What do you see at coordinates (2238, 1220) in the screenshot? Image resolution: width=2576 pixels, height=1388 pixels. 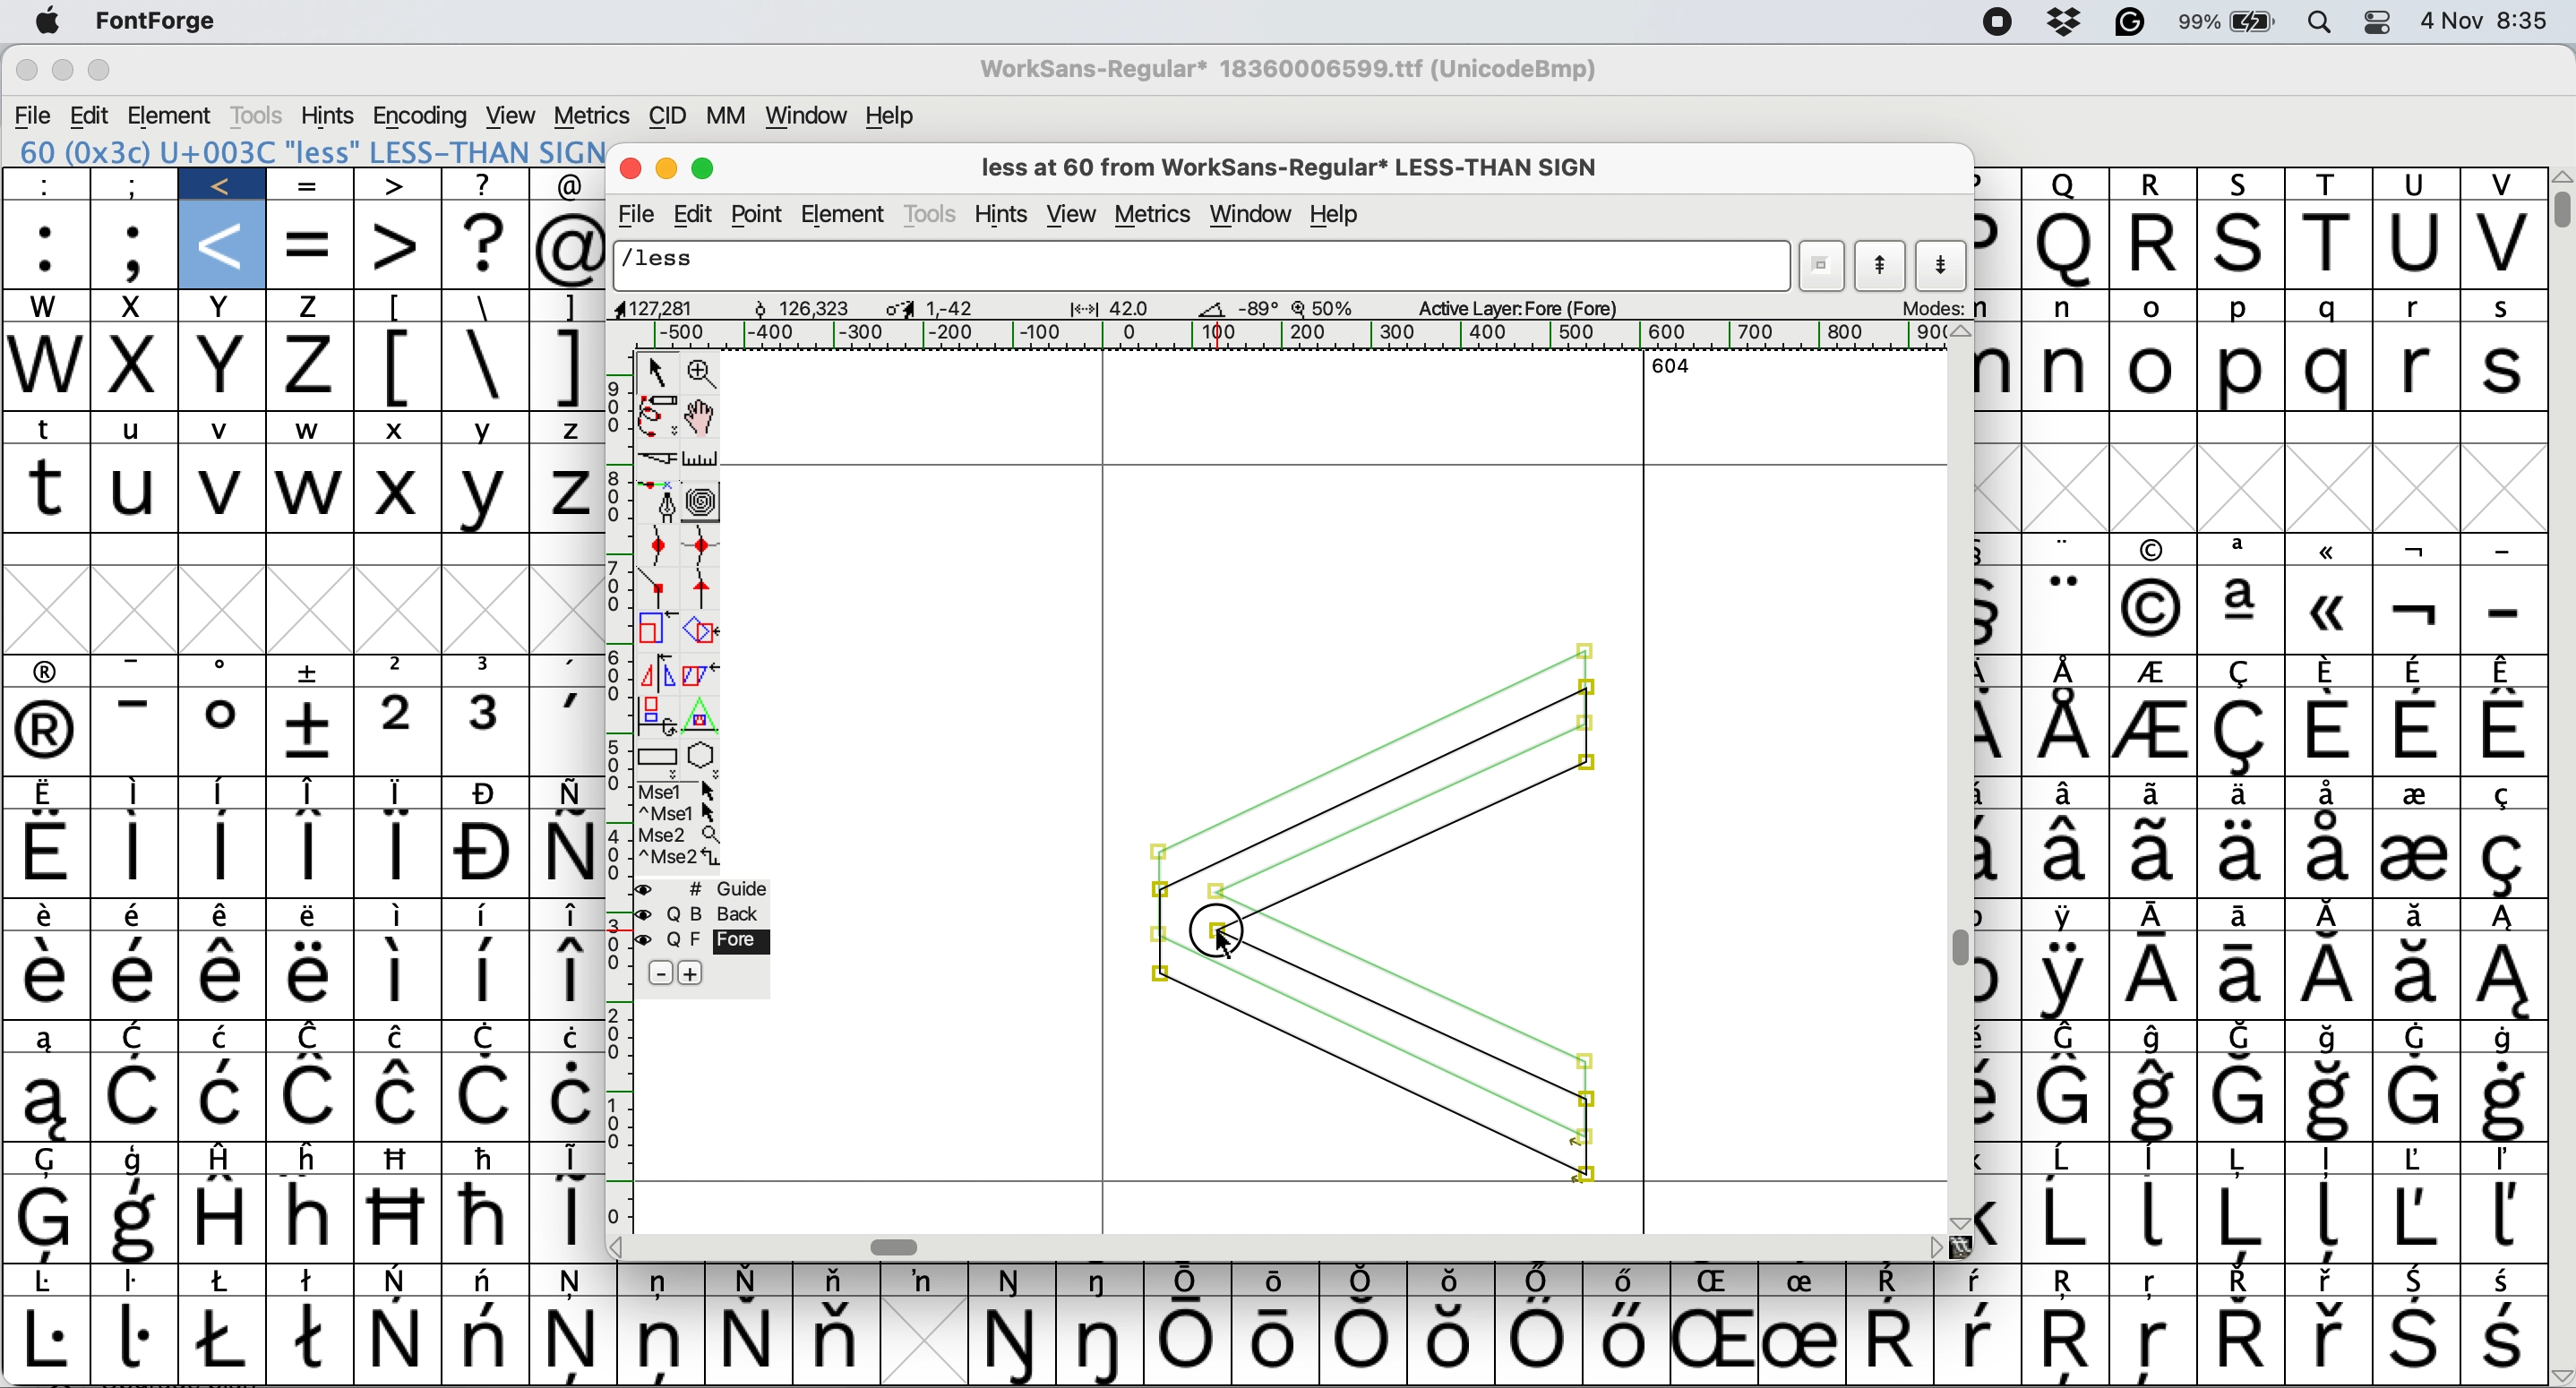 I see `Symbol` at bounding box center [2238, 1220].